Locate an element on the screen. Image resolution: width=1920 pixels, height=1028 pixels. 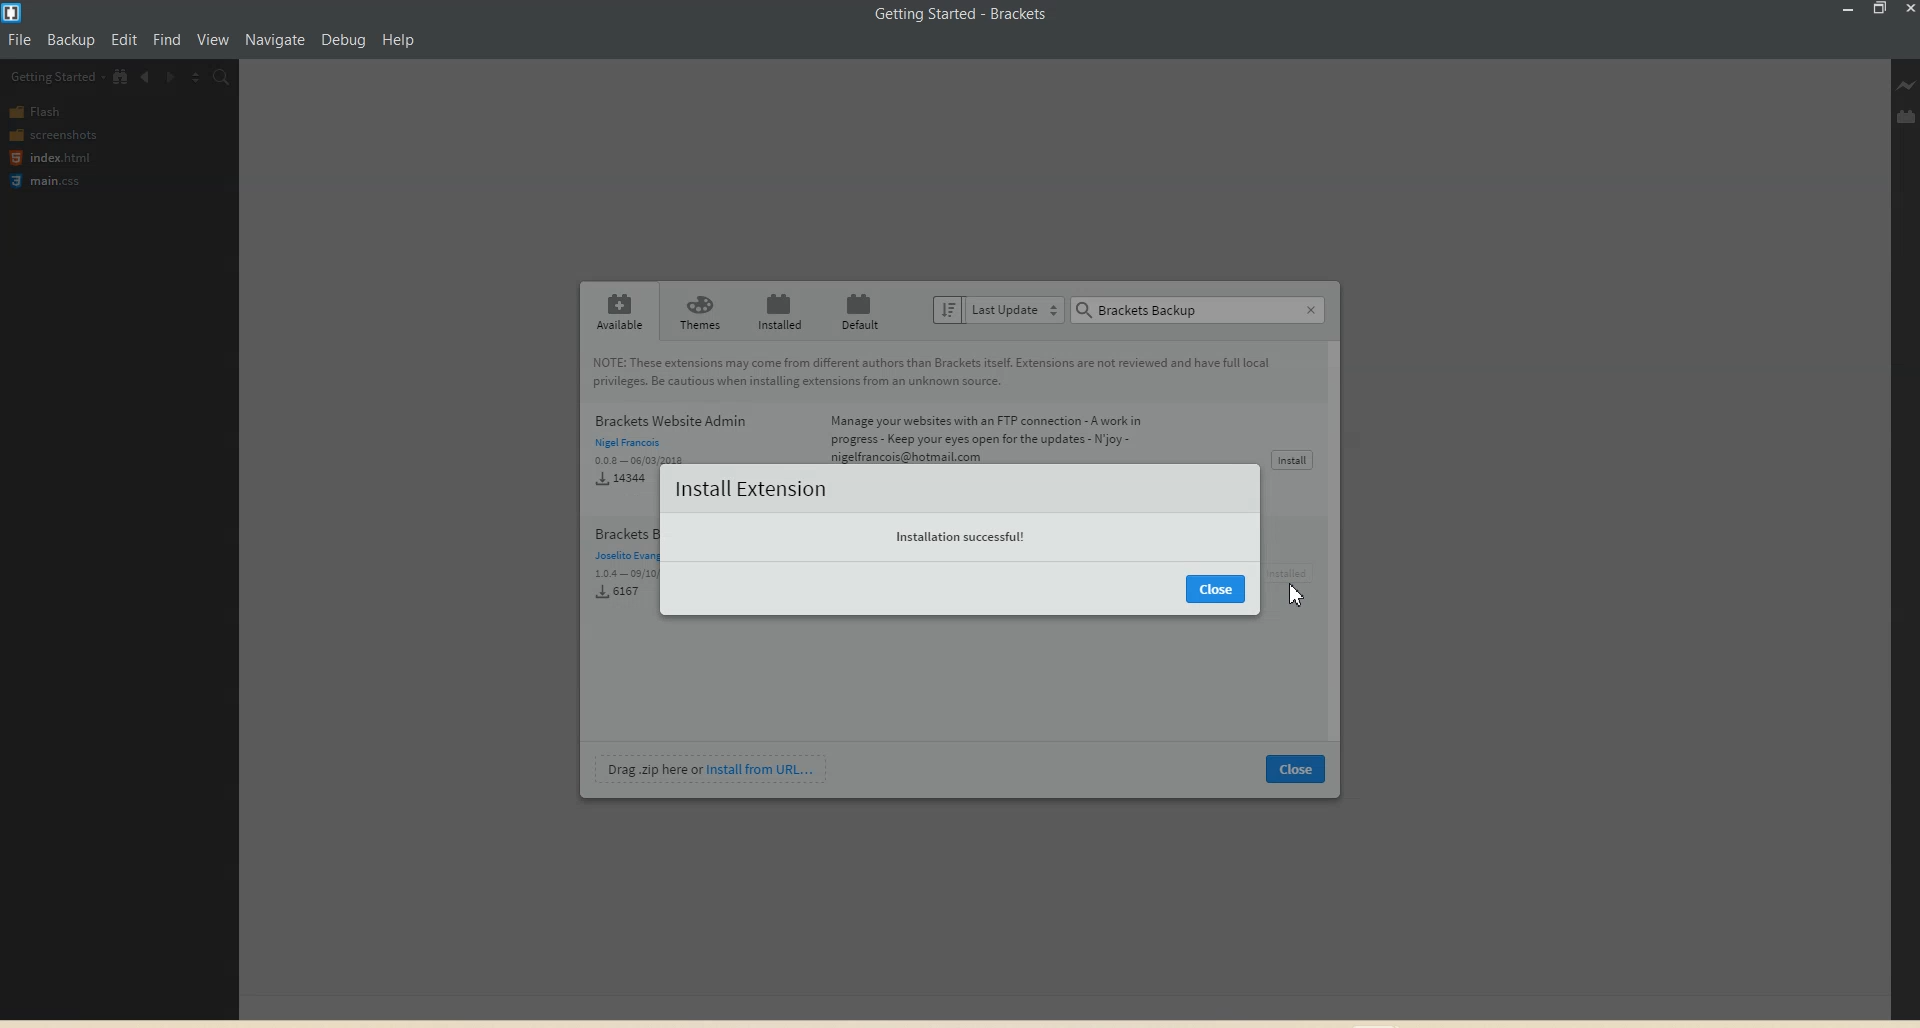
 is located at coordinates (72, 37).